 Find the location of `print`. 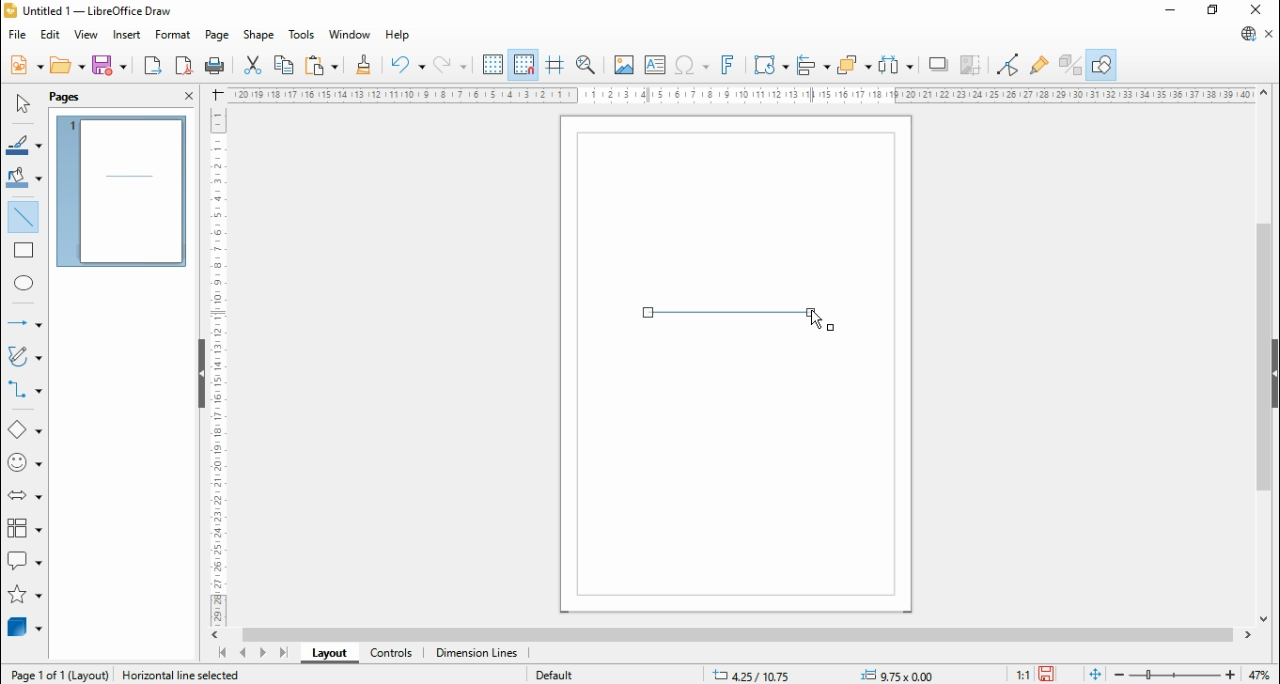

print is located at coordinates (218, 67).